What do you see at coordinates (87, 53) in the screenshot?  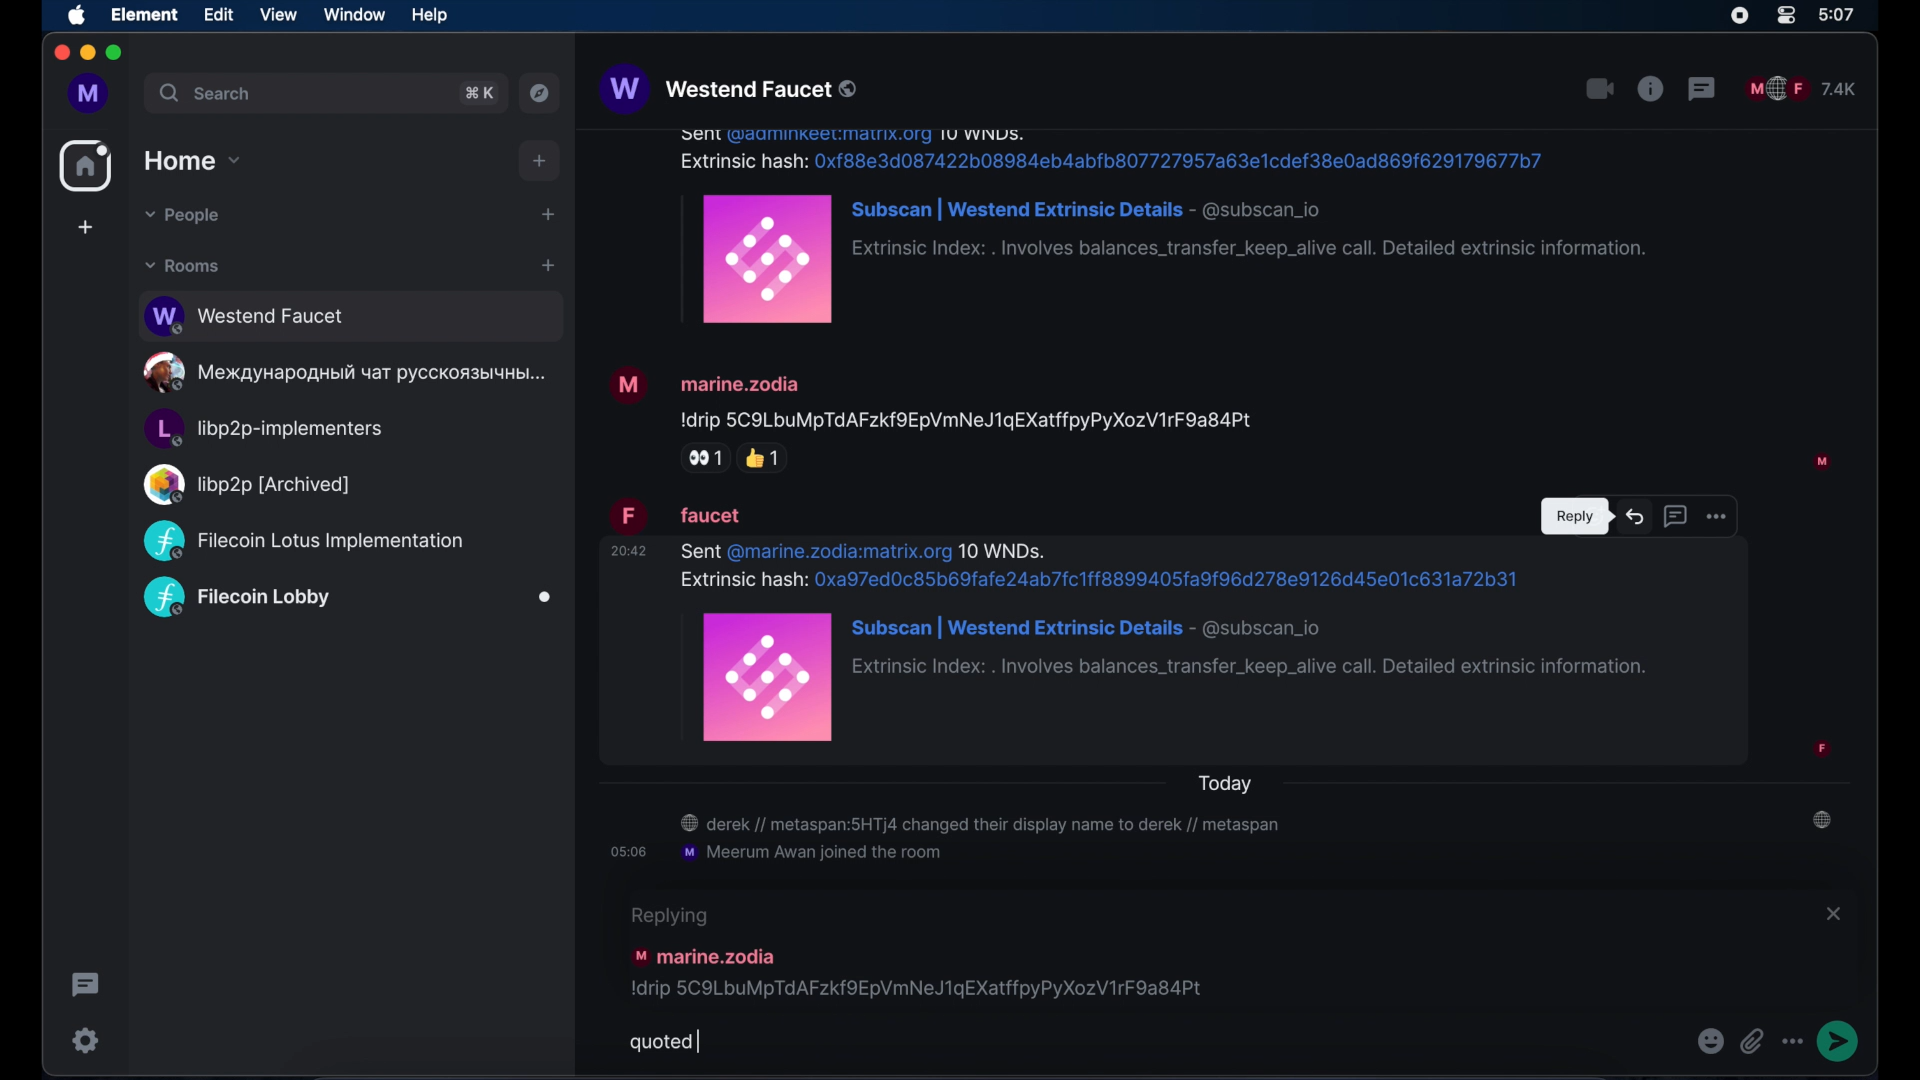 I see `minimize` at bounding box center [87, 53].